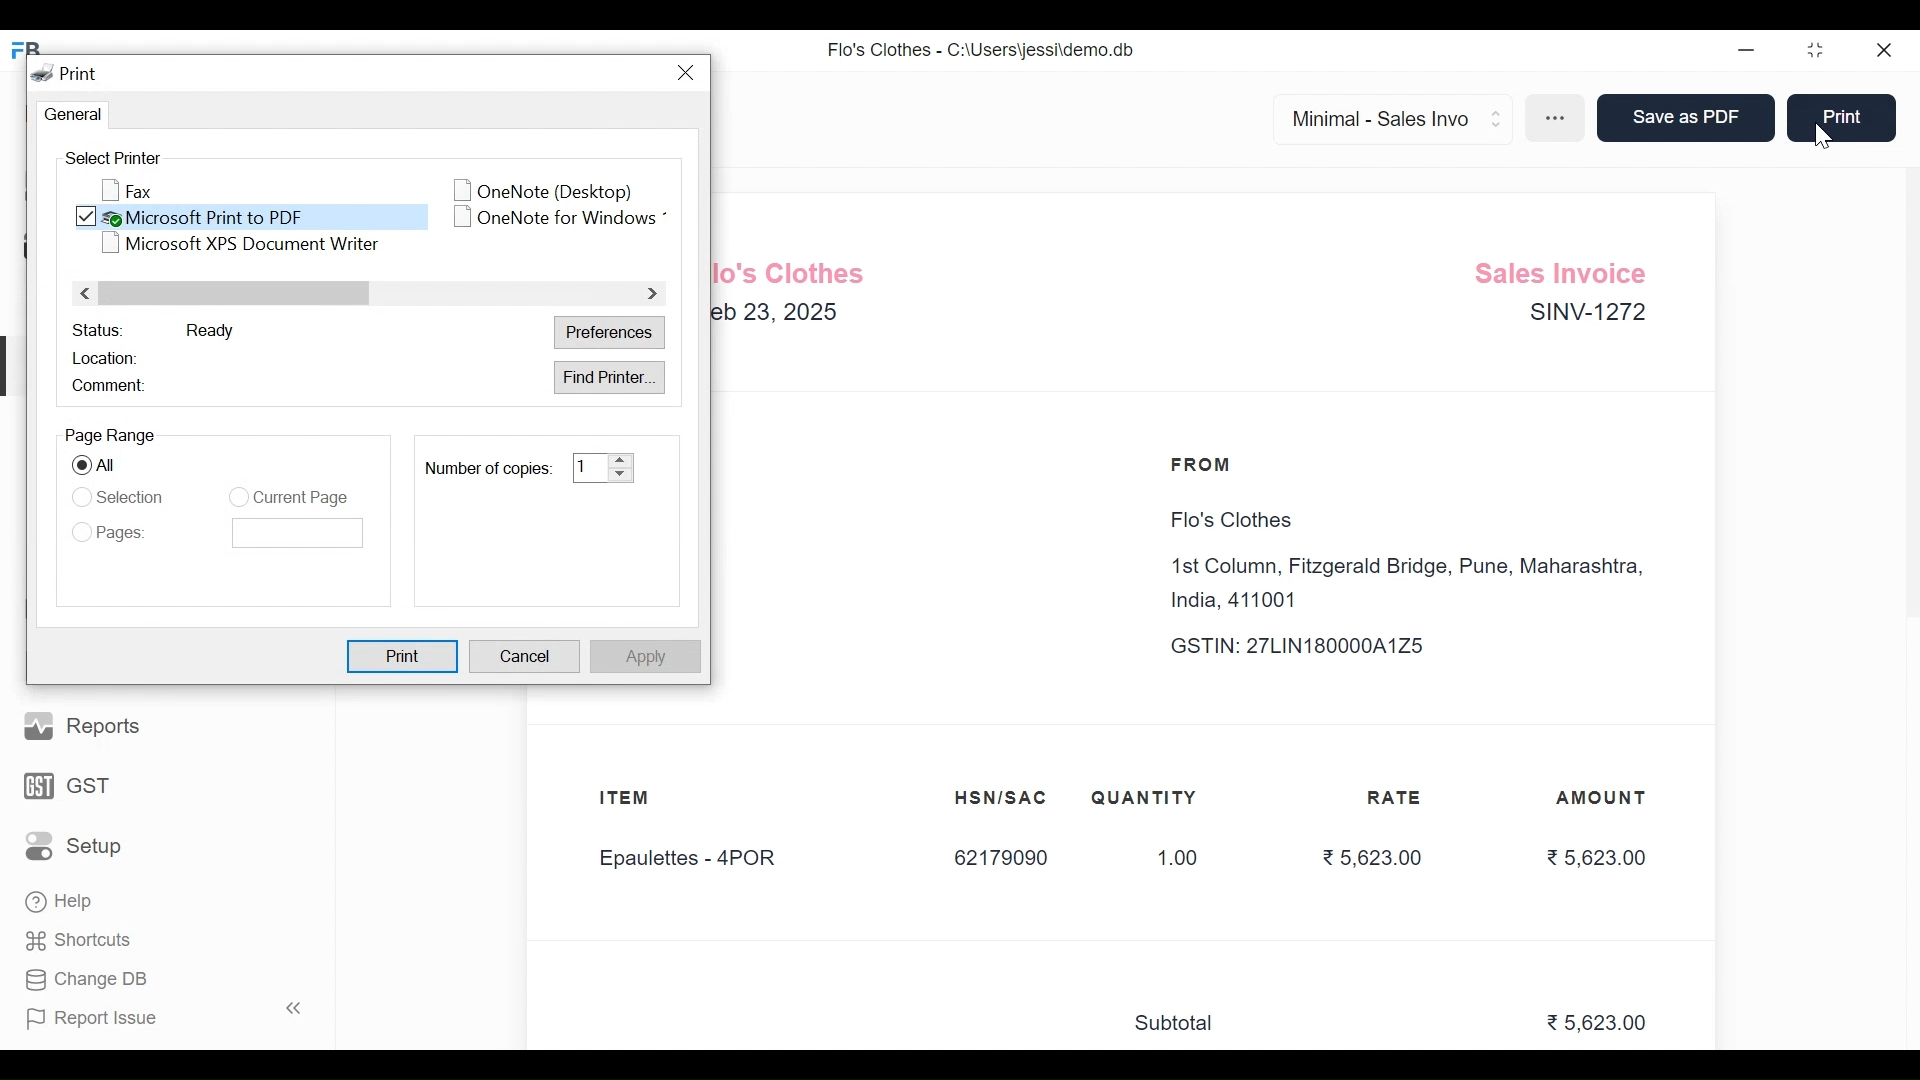 The width and height of the screenshot is (1920, 1080). I want to click on Location, so click(110, 356).